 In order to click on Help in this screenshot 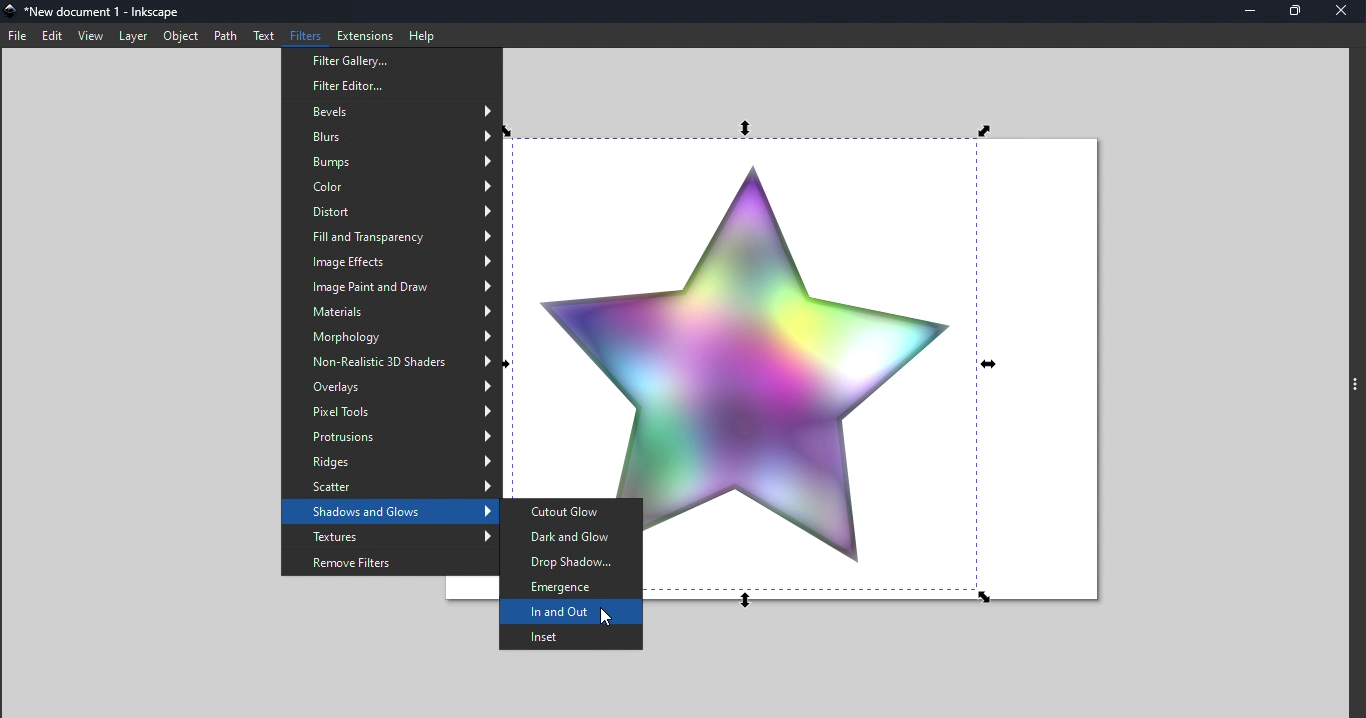, I will do `click(423, 34)`.